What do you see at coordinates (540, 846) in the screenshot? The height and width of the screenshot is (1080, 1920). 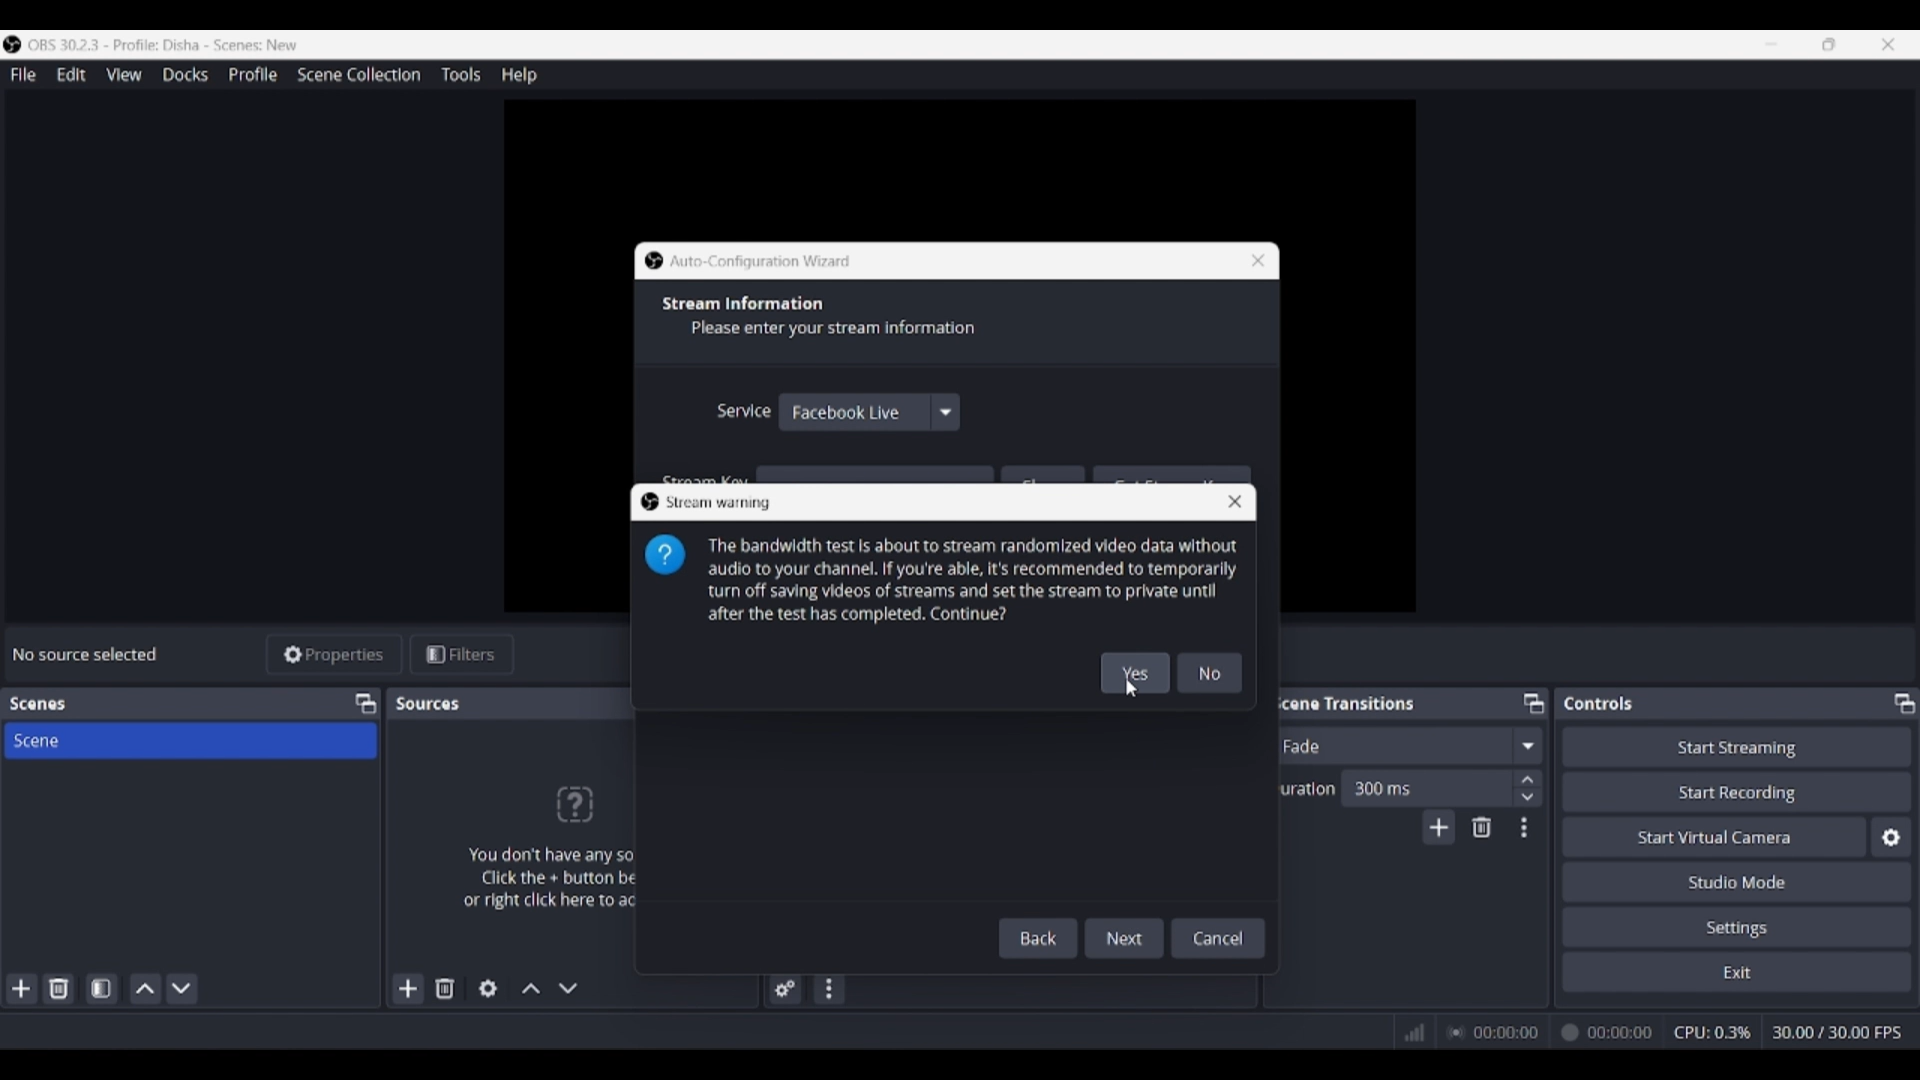 I see `Panel logo and text` at bounding box center [540, 846].